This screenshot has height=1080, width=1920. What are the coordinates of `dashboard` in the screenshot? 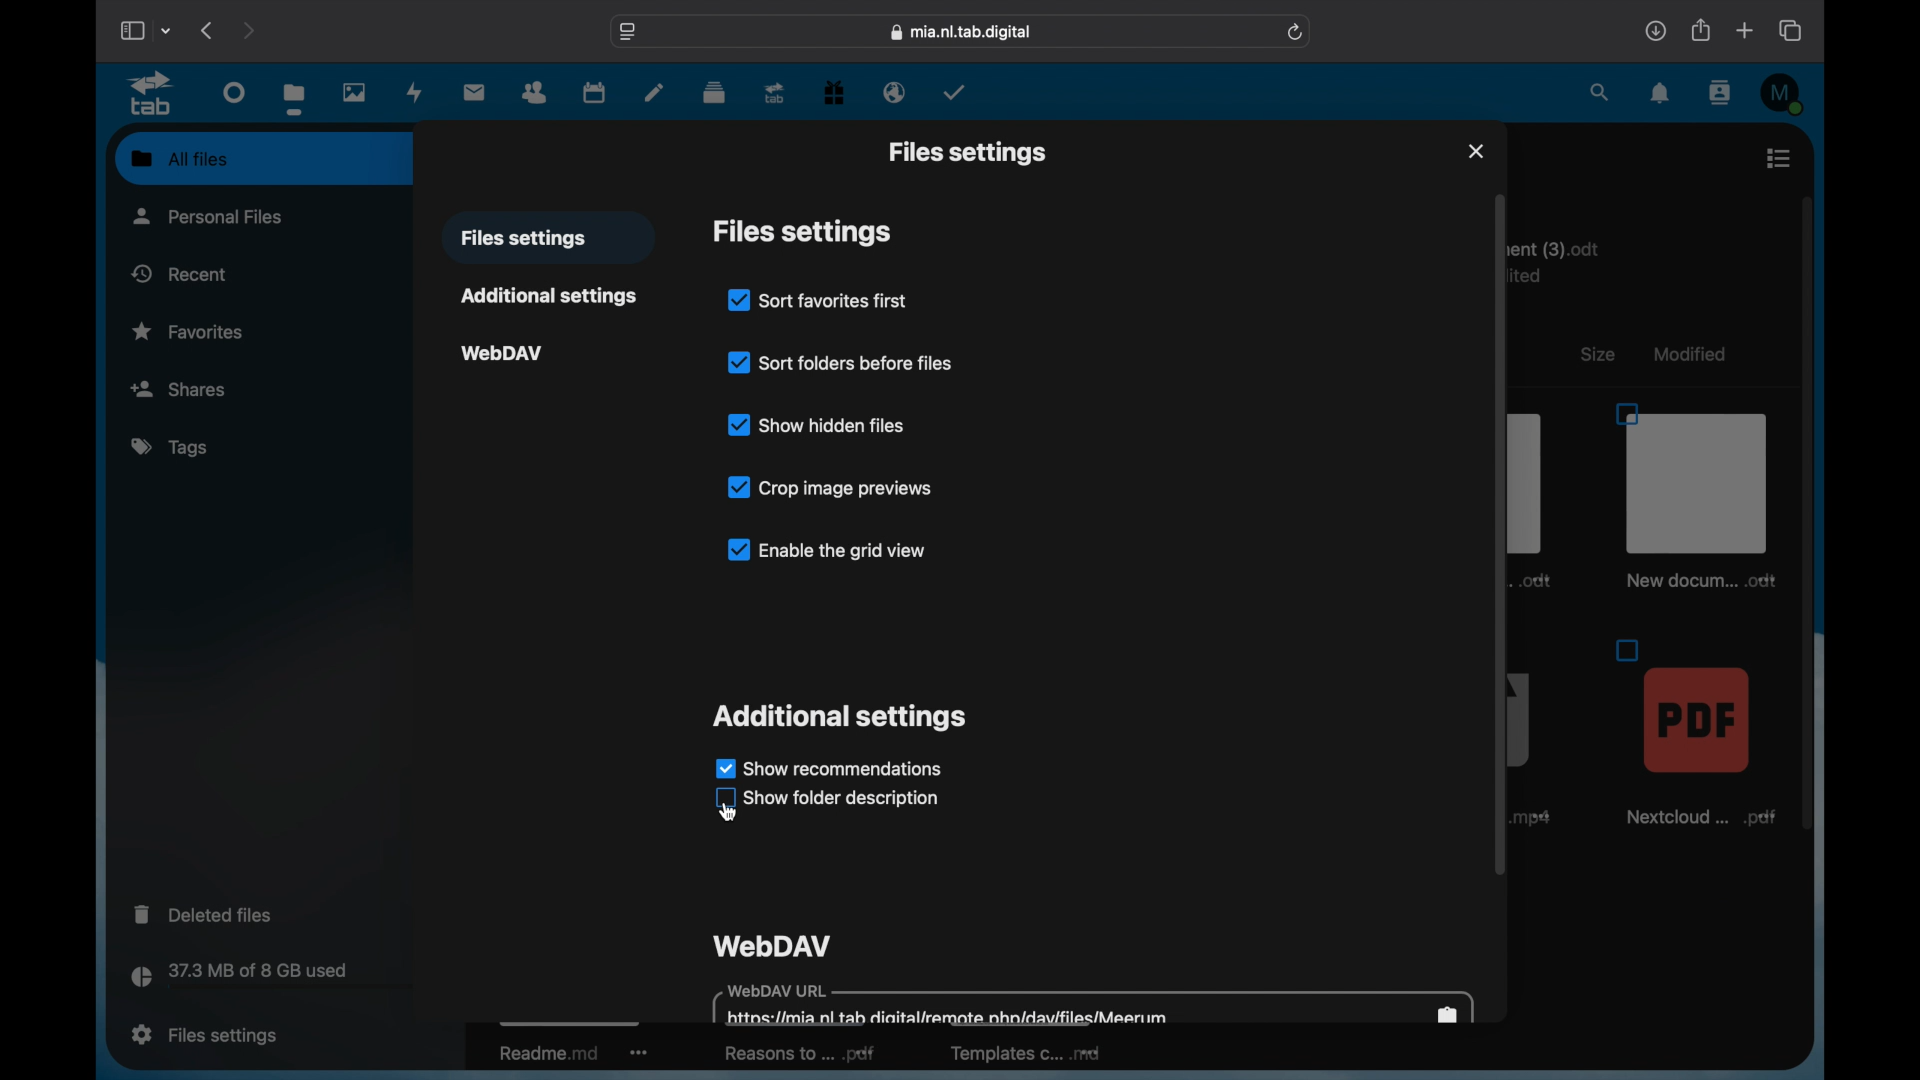 It's located at (235, 91).